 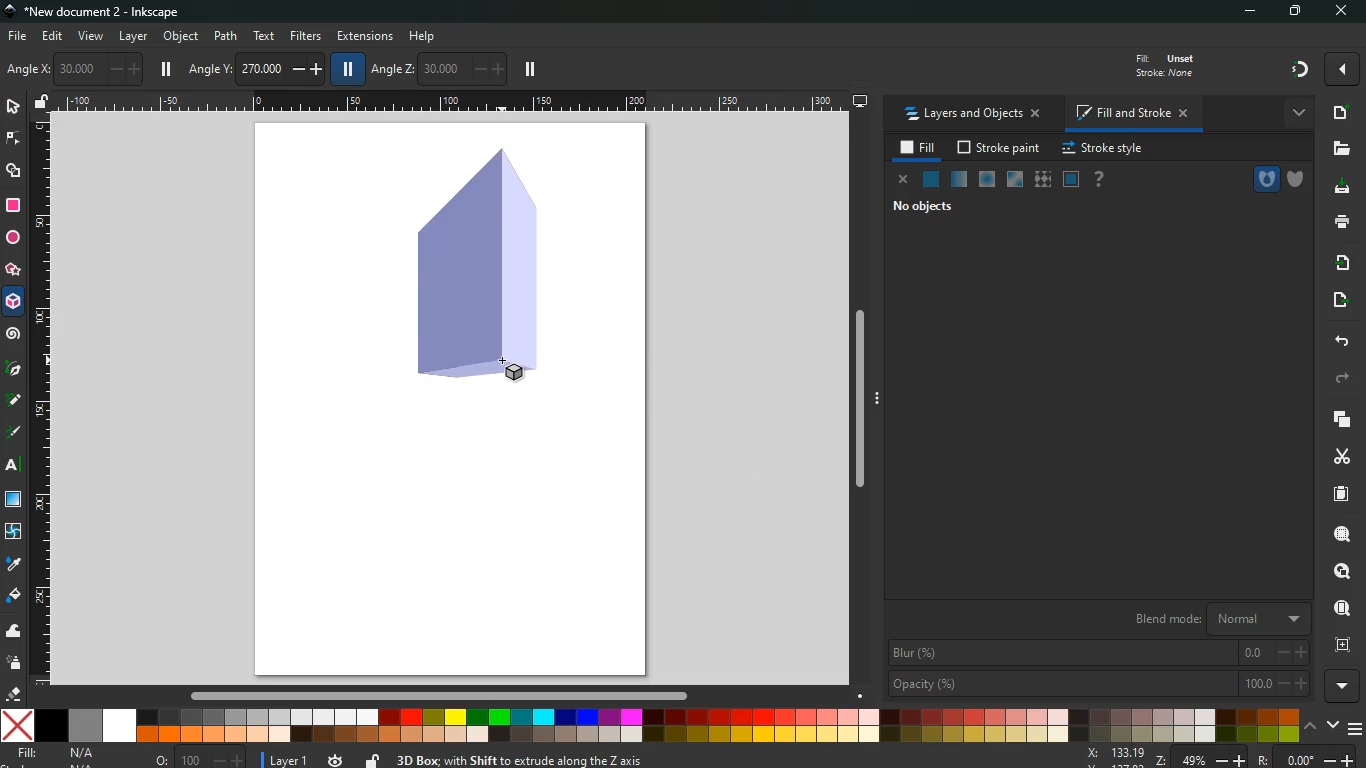 What do you see at coordinates (1339, 150) in the screenshot?
I see `files` at bounding box center [1339, 150].